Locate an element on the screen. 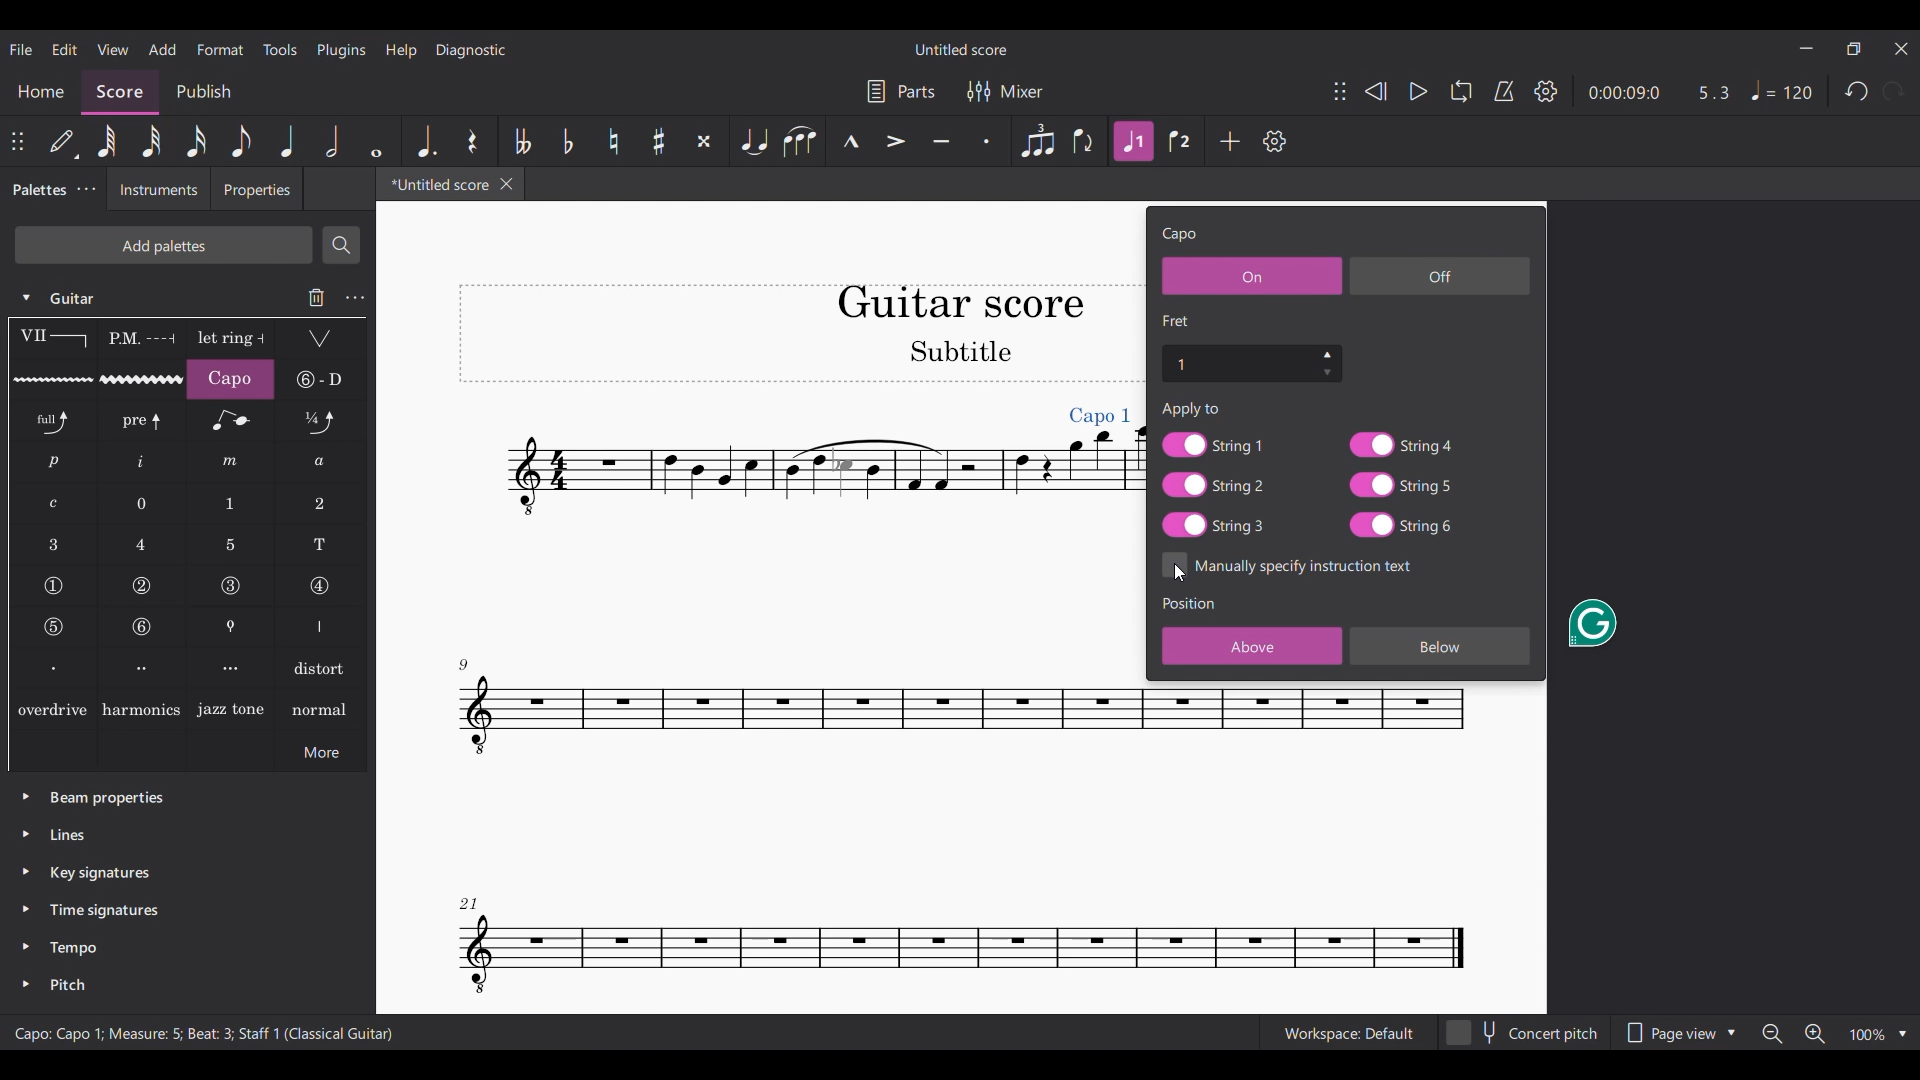  Distort is located at coordinates (322, 667).